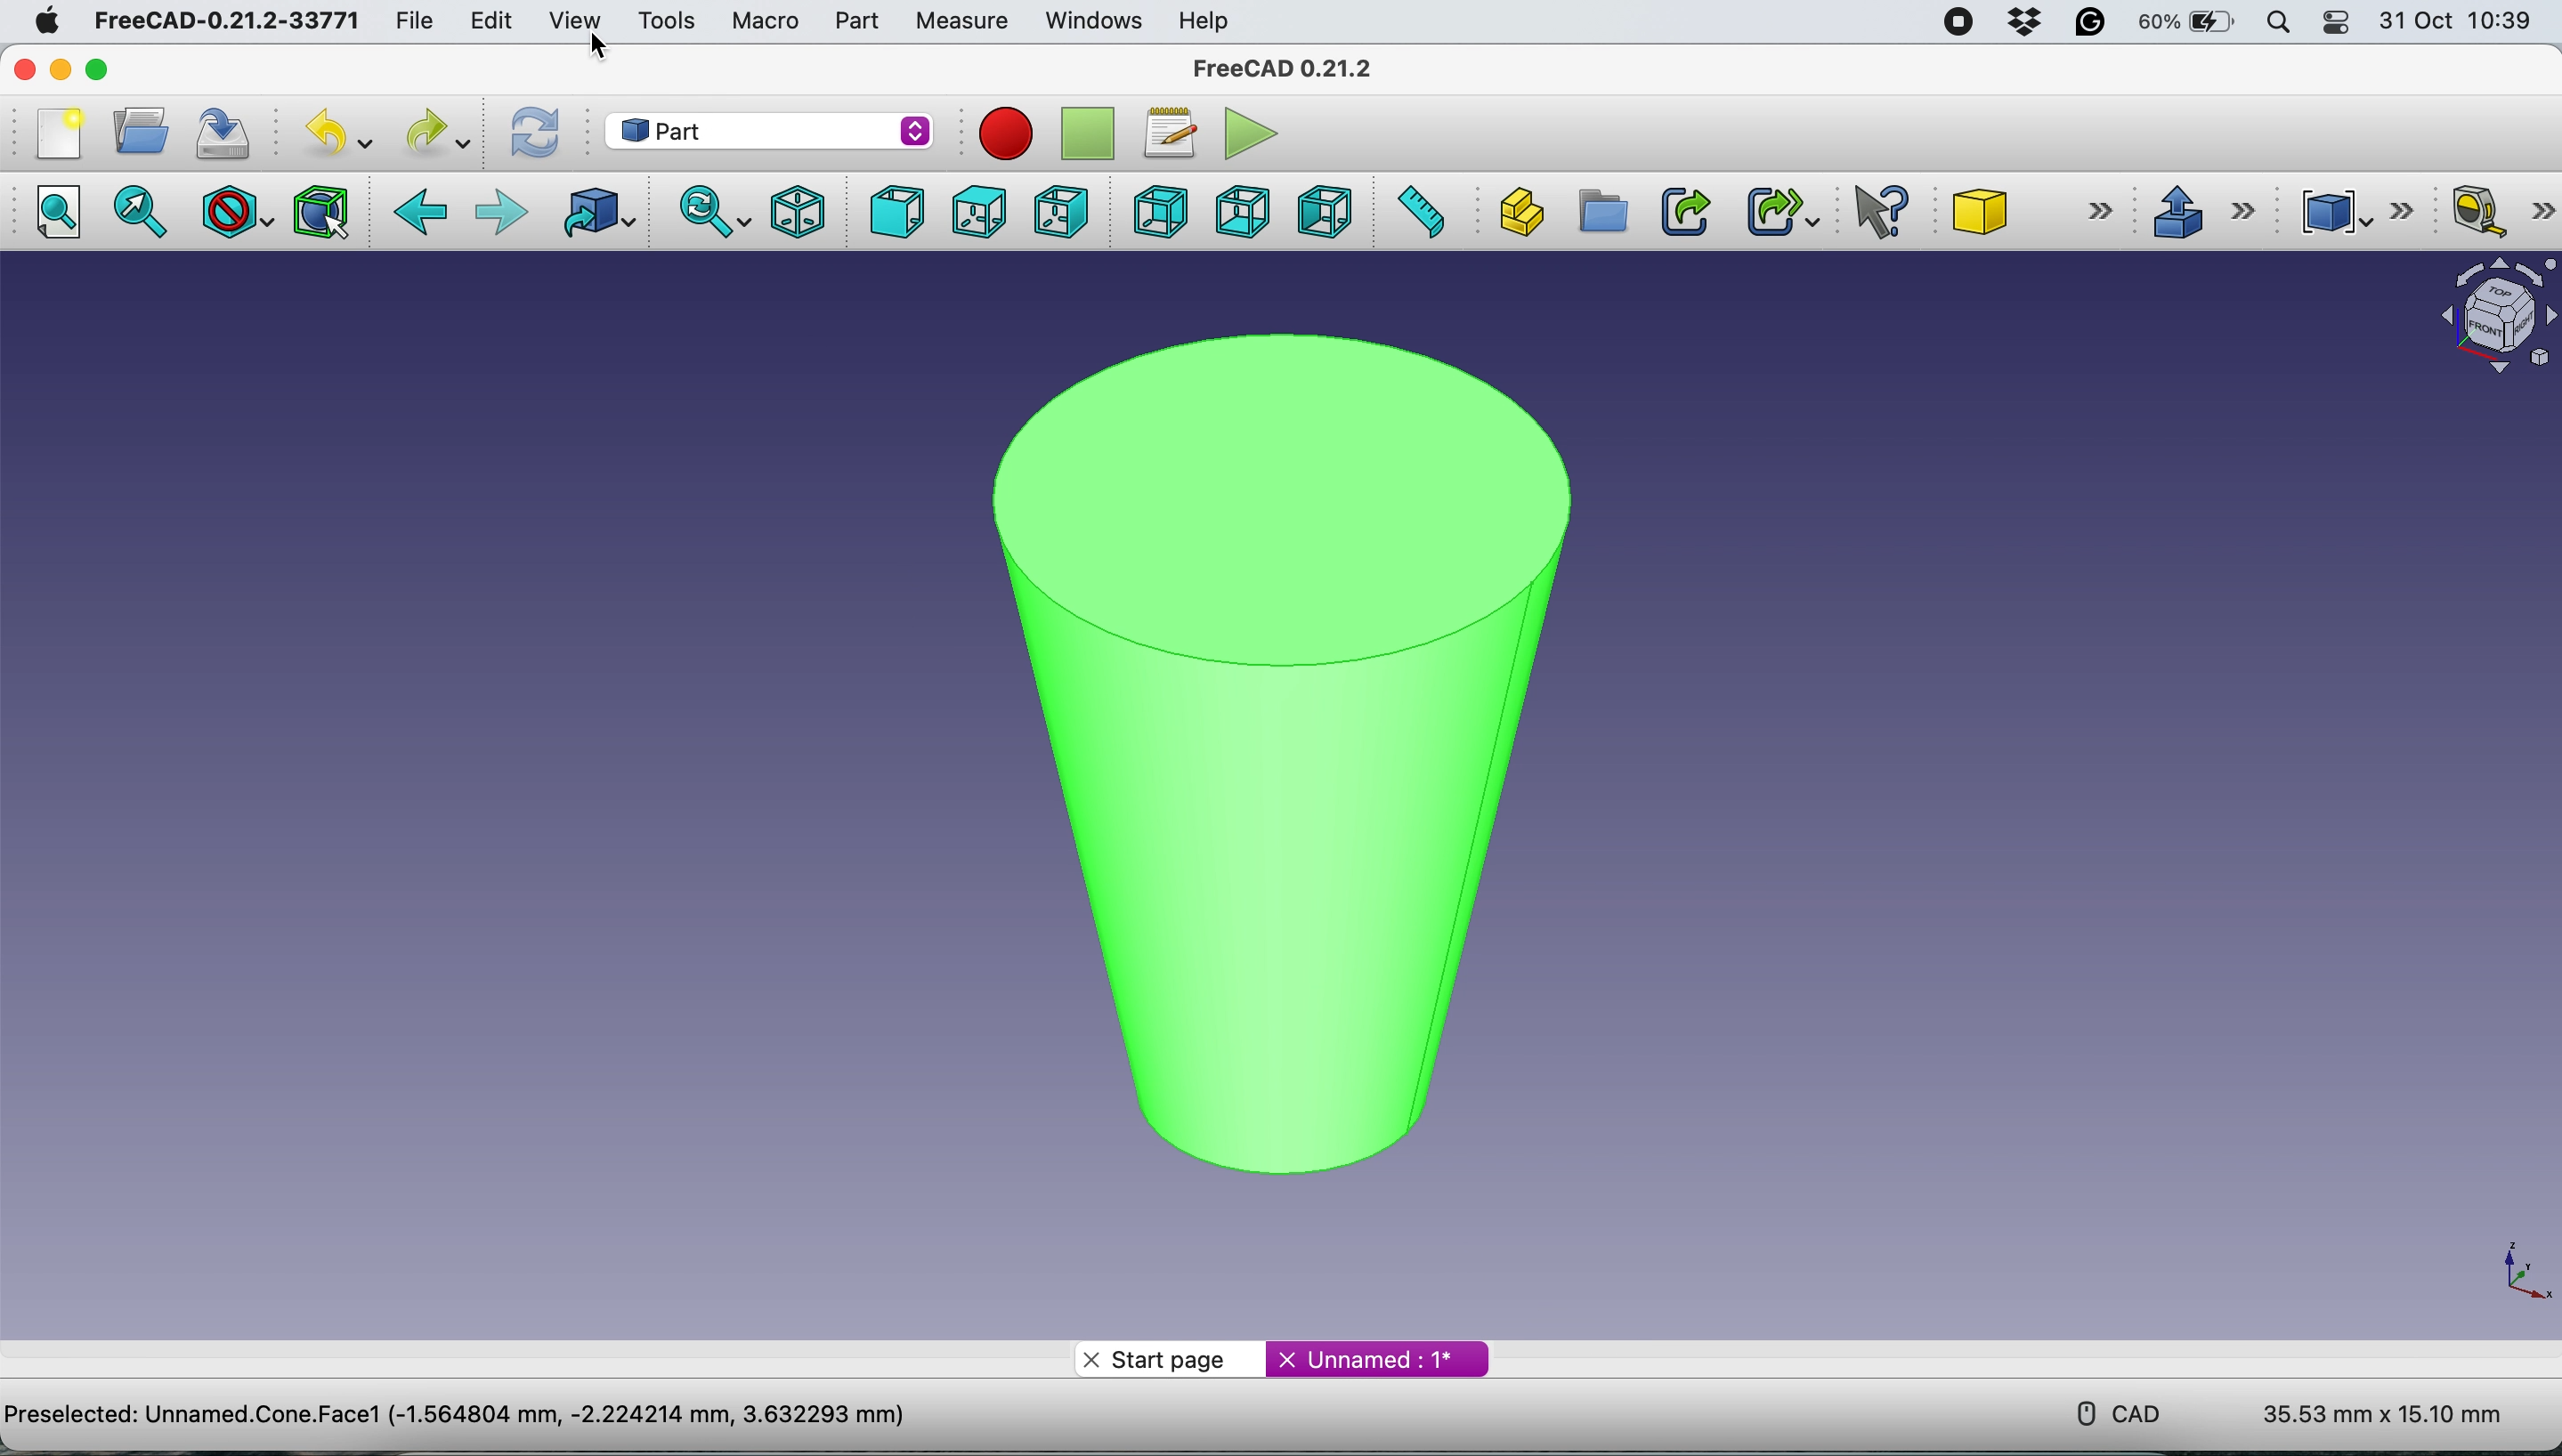 Image resolution: width=2562 pixels, height=1456 pixels. What do you see at coordinates (851, 21) in the screenshot?
I see `part` at bounding box center [851, 21].